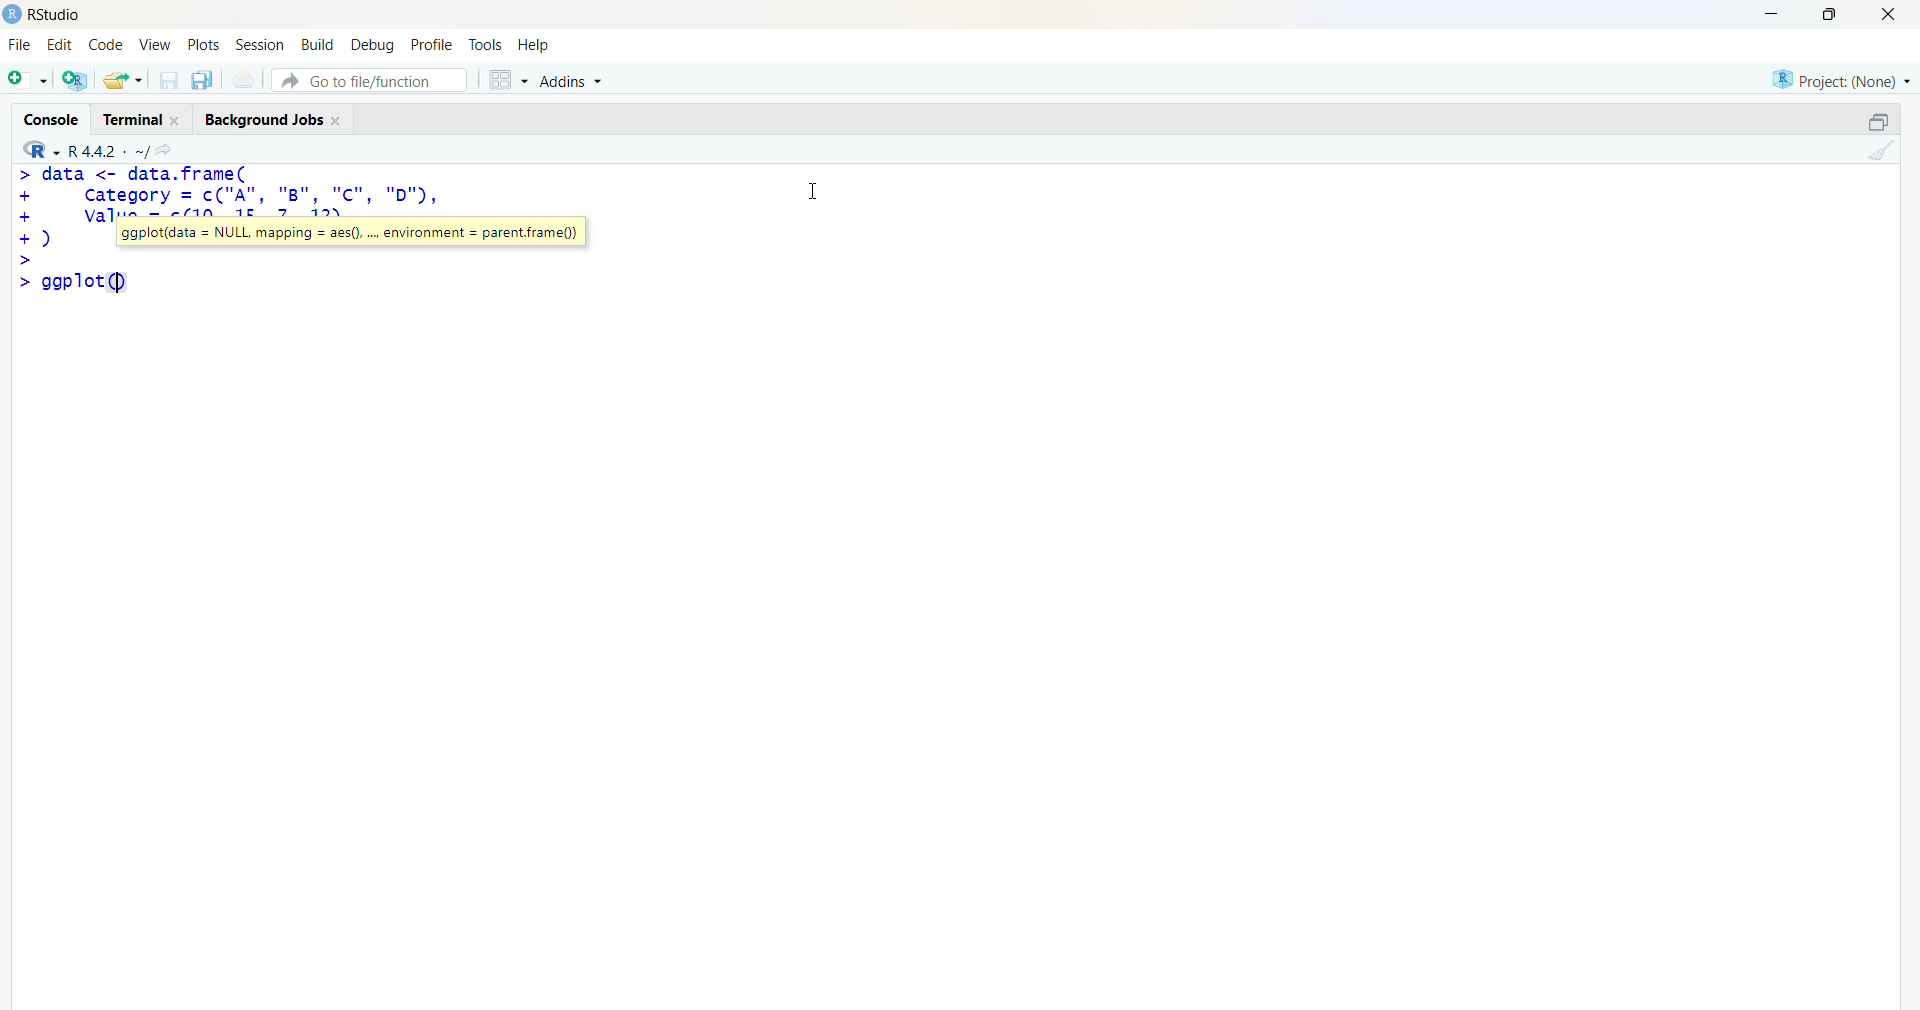  Describe the element at coordinates (1878, 150) in the screenshot. I see `clear console` at that location.